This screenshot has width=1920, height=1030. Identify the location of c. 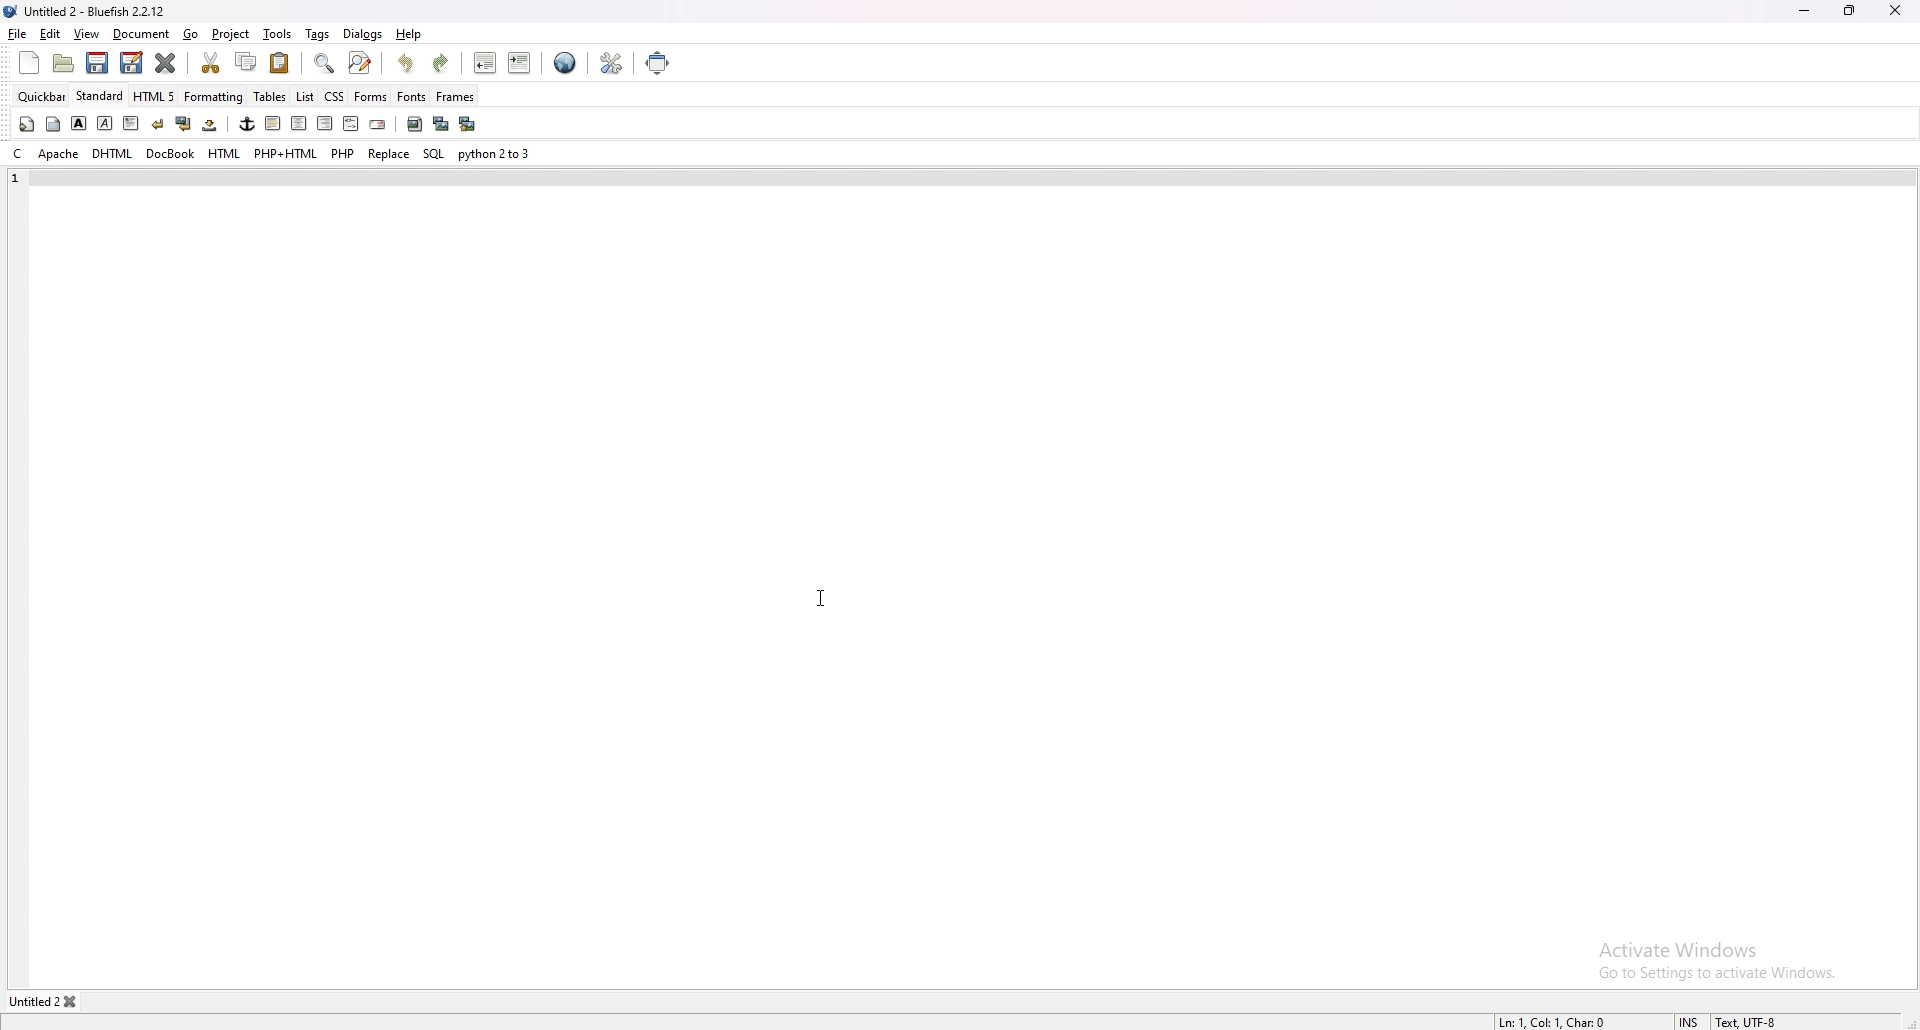
(18, 153).